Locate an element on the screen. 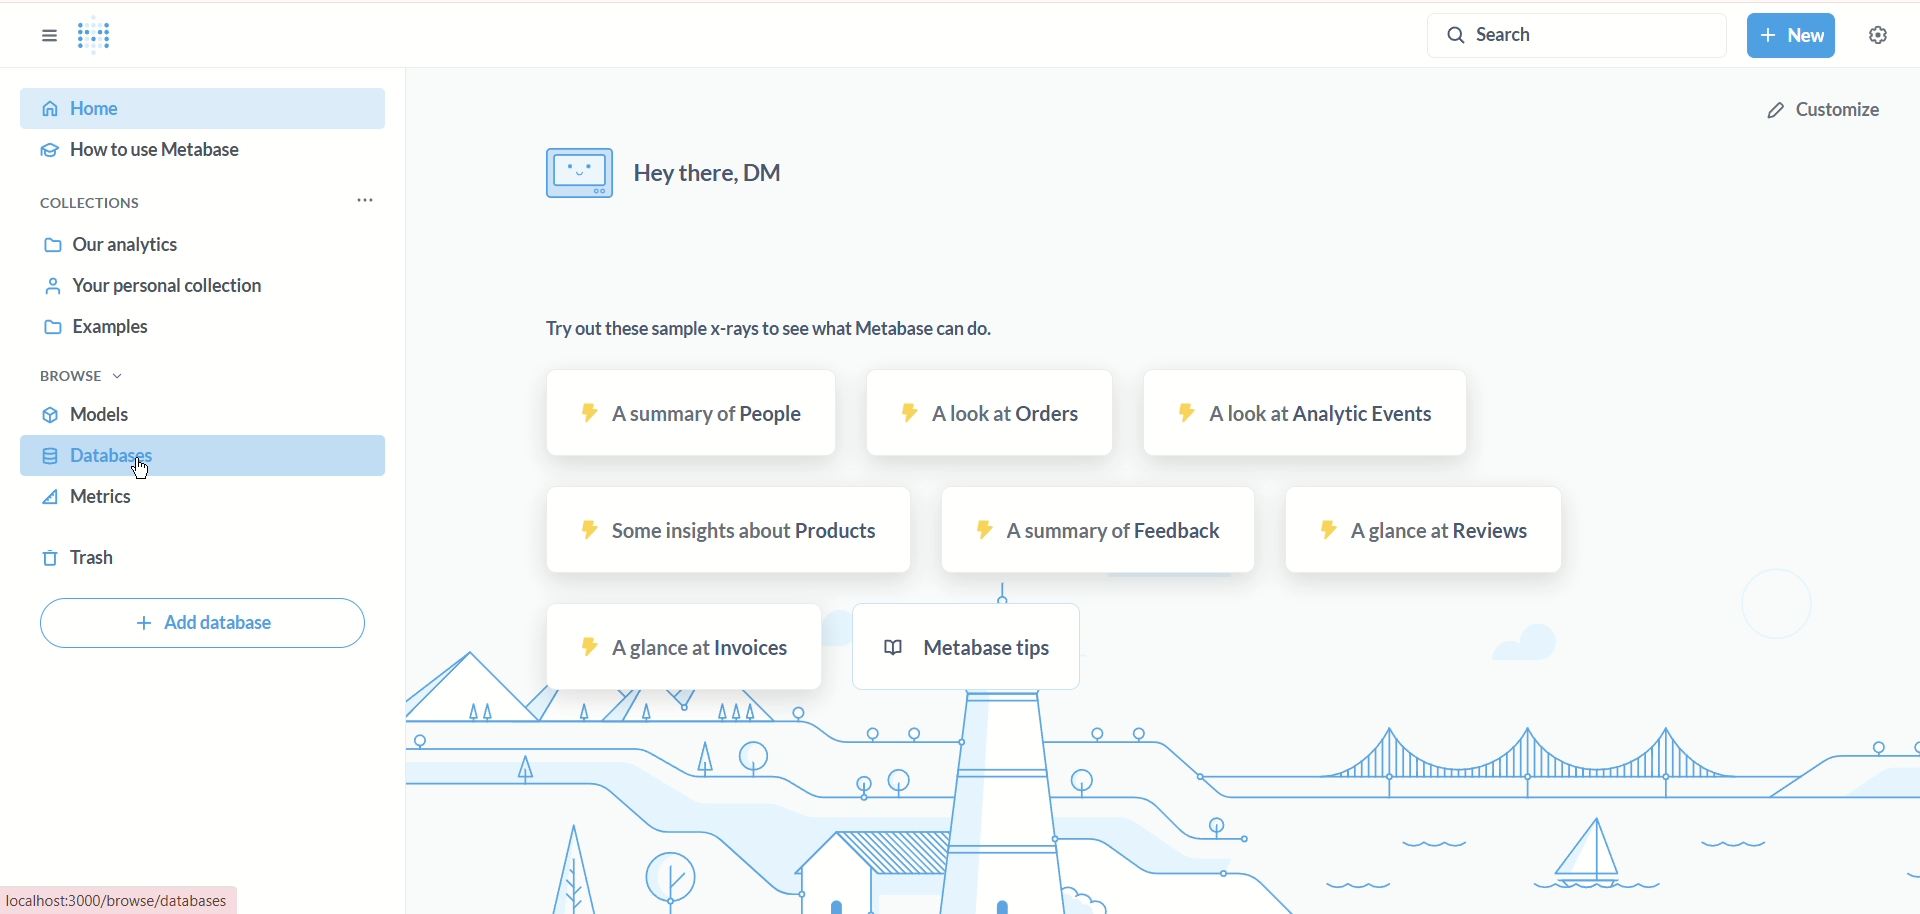  how to use metabase is located at coordinates (140, 151).